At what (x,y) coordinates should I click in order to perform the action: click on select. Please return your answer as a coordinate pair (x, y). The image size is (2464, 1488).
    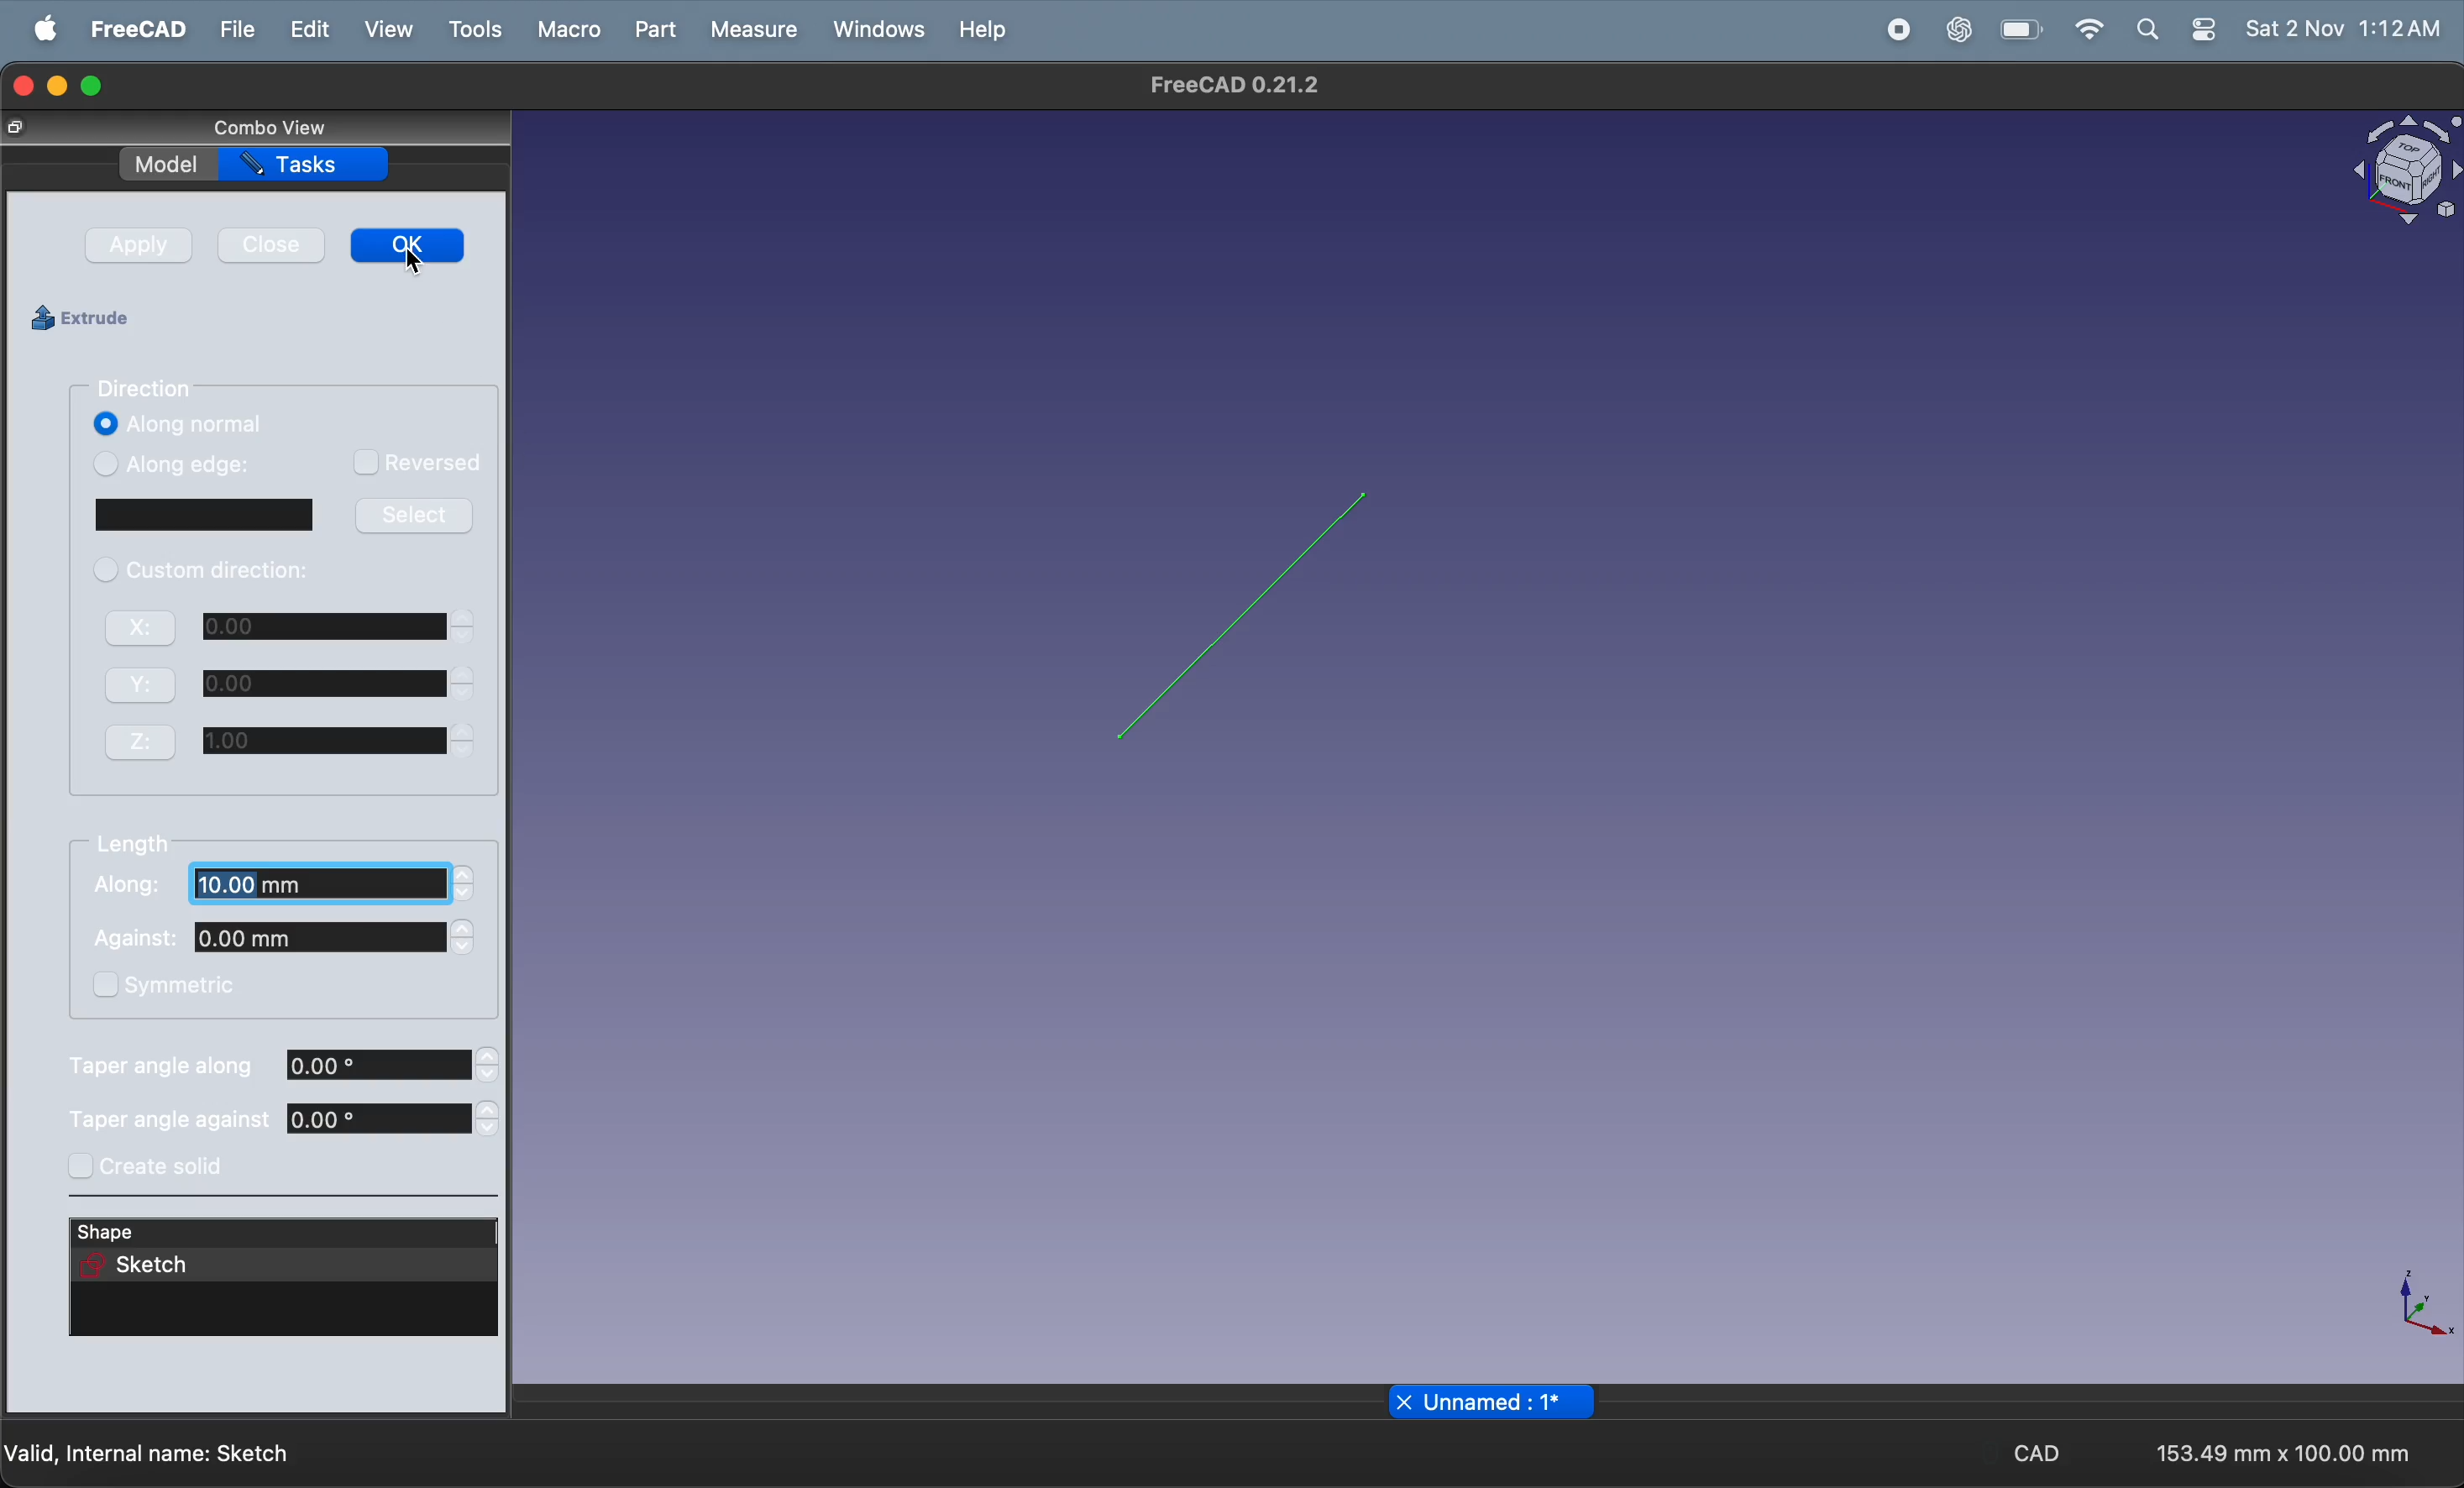
    Looking at the image, I should click on (419, 515).